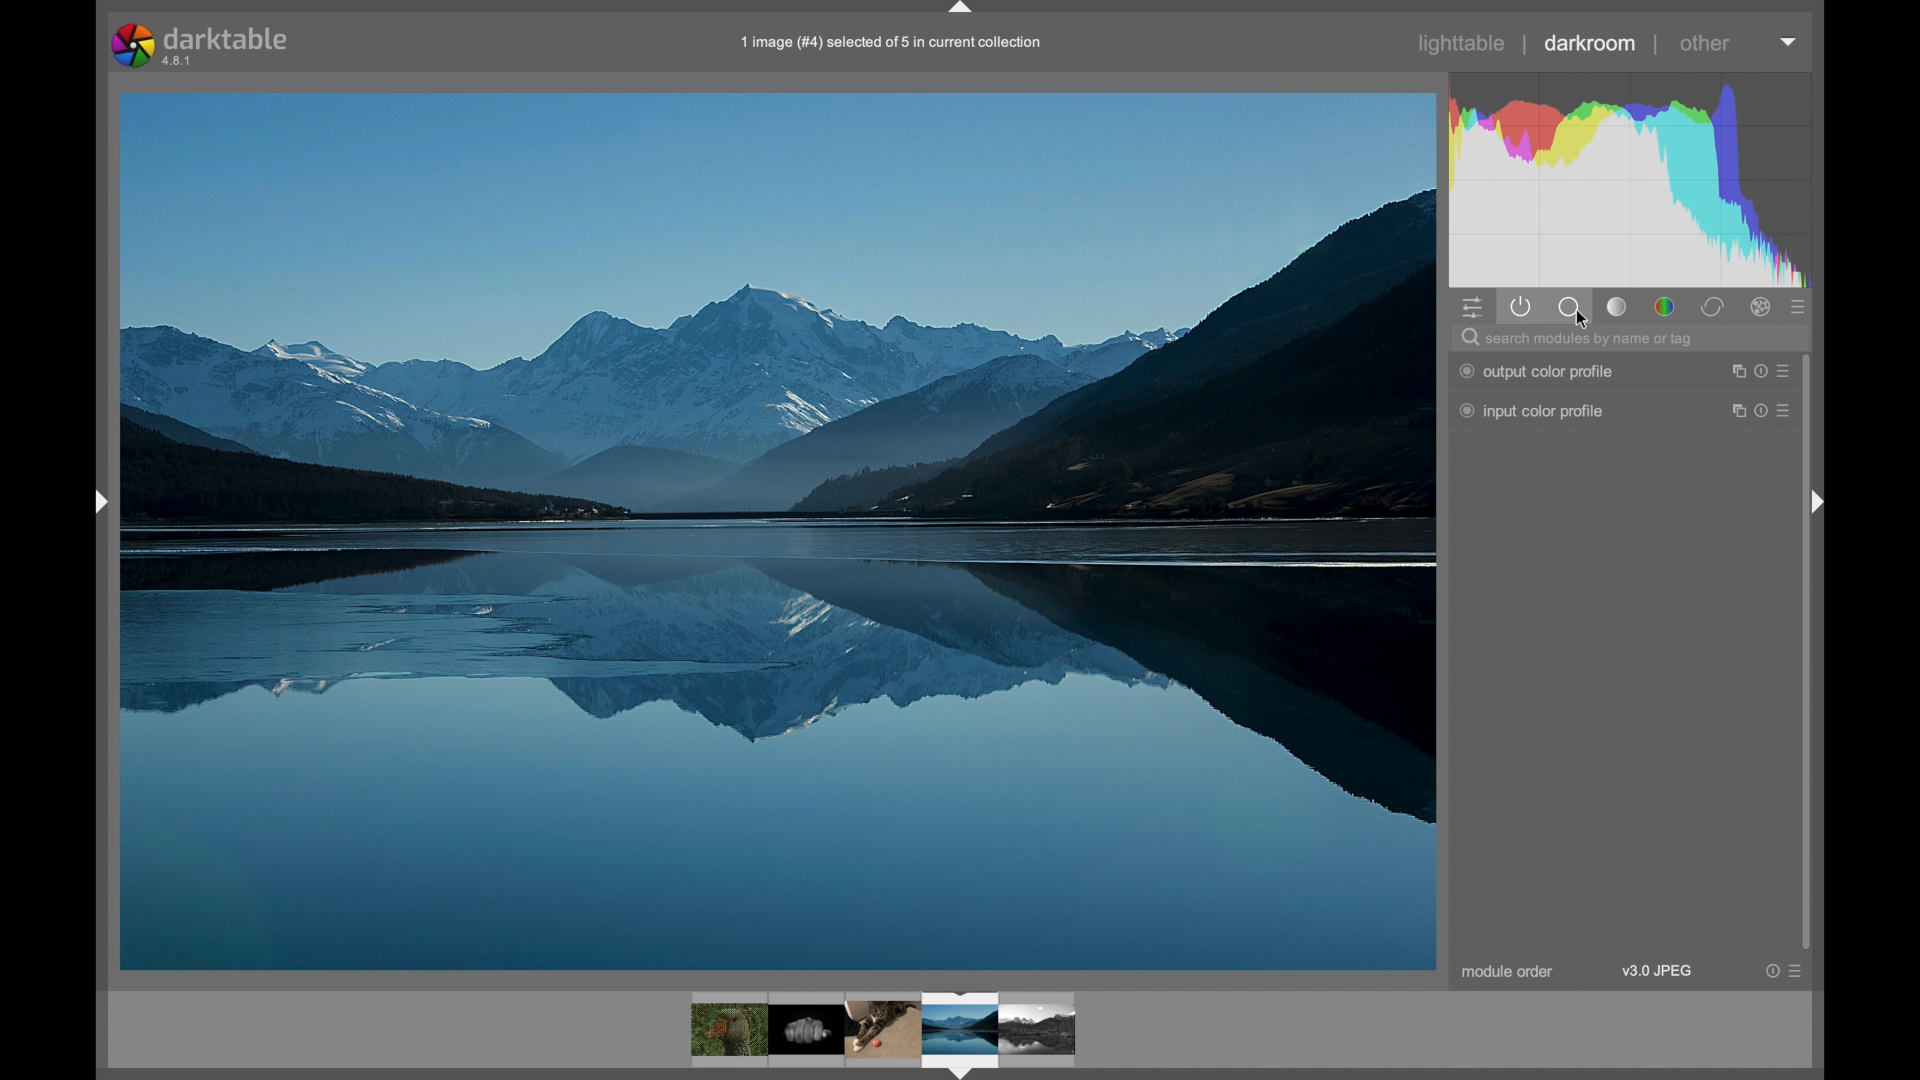  What do you see at coordinates (1799, 308) in the screenshot?
I see `presets` at bounding box center [1799, 308].